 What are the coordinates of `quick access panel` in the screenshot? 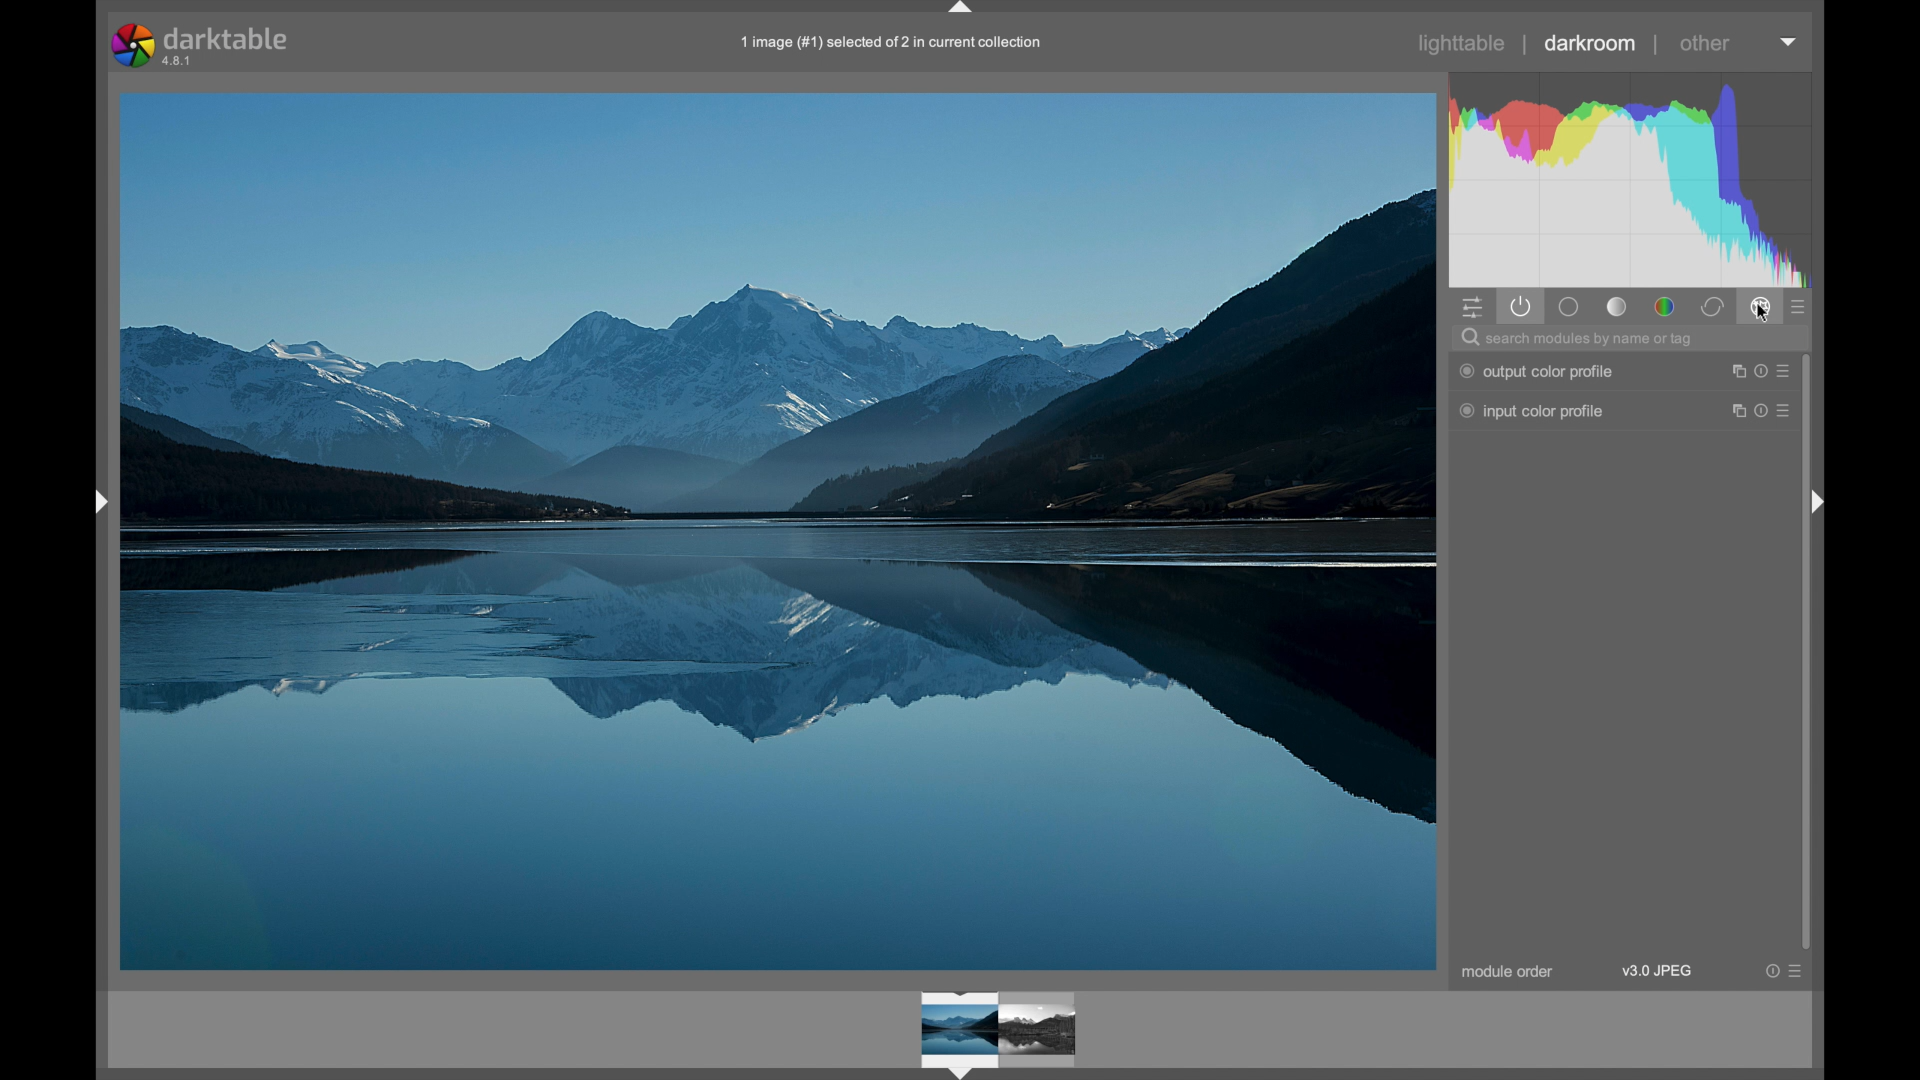 It's located at (1475, 308).